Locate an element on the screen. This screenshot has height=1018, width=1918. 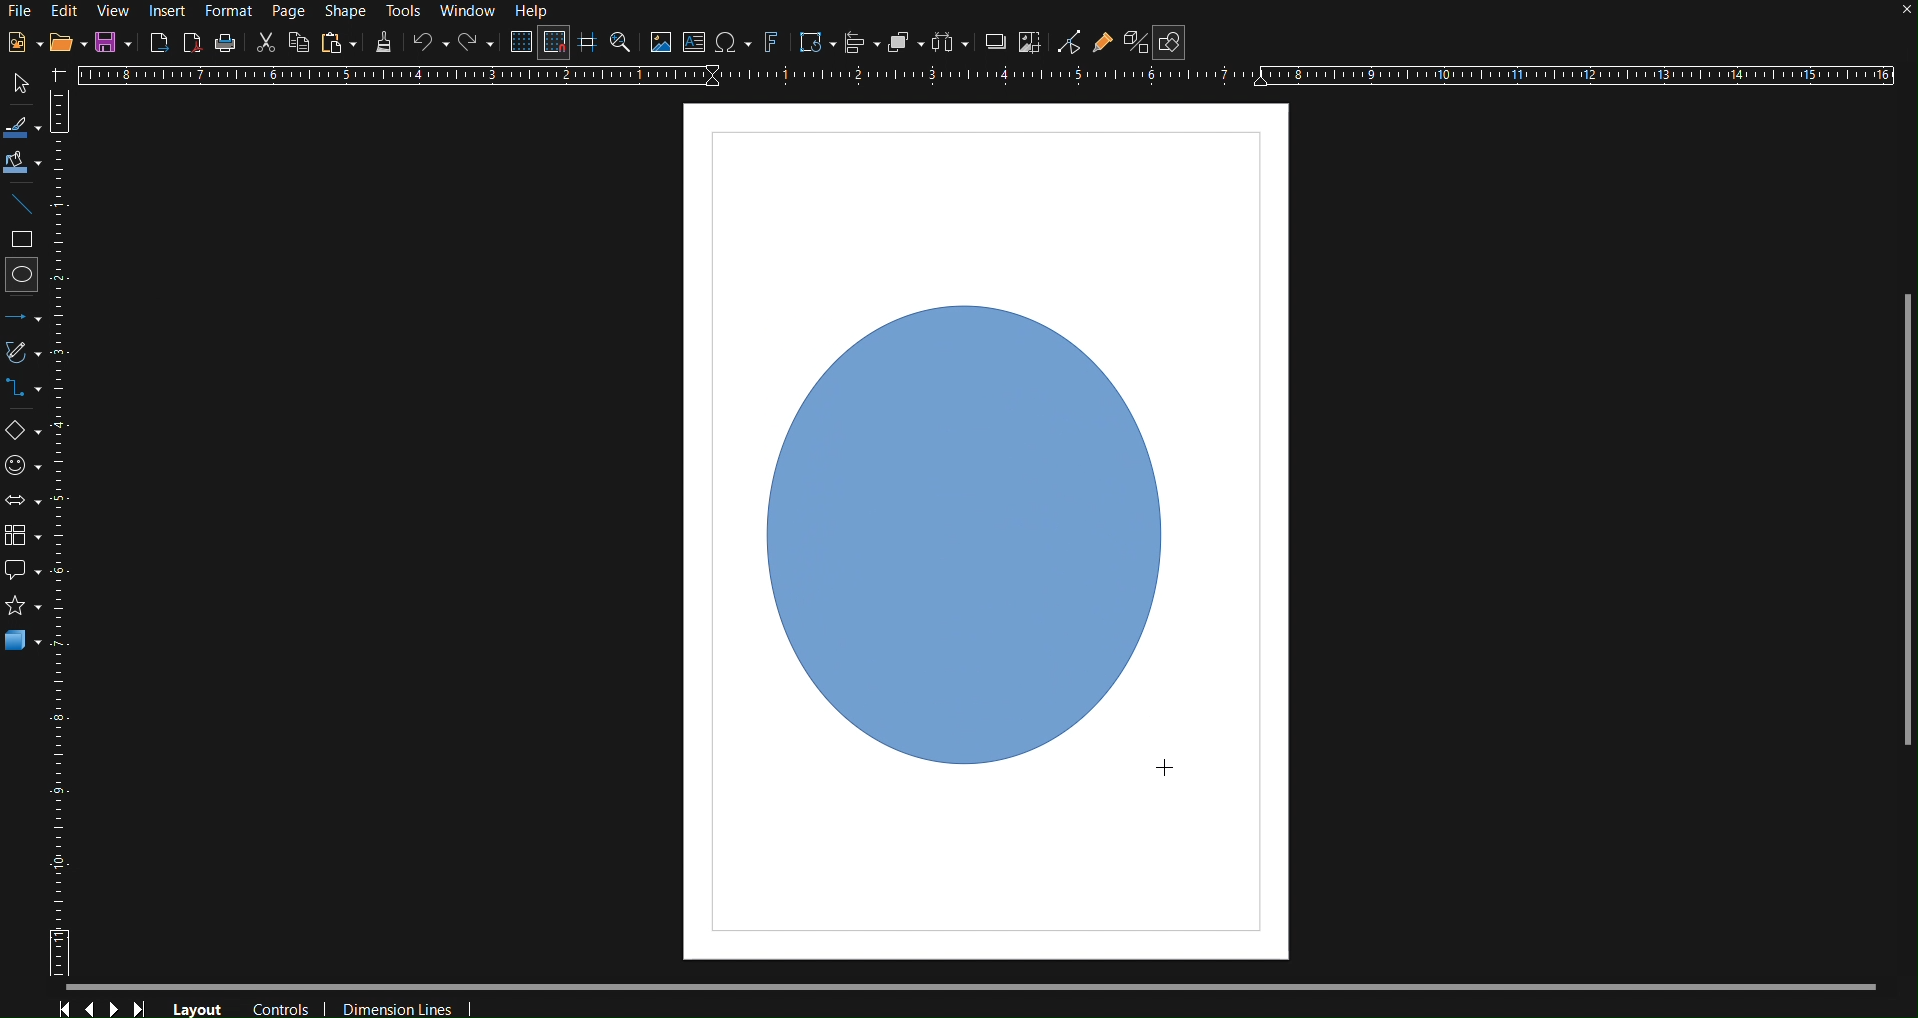
Horizontal Ruler is located at coordinates (985, 76).